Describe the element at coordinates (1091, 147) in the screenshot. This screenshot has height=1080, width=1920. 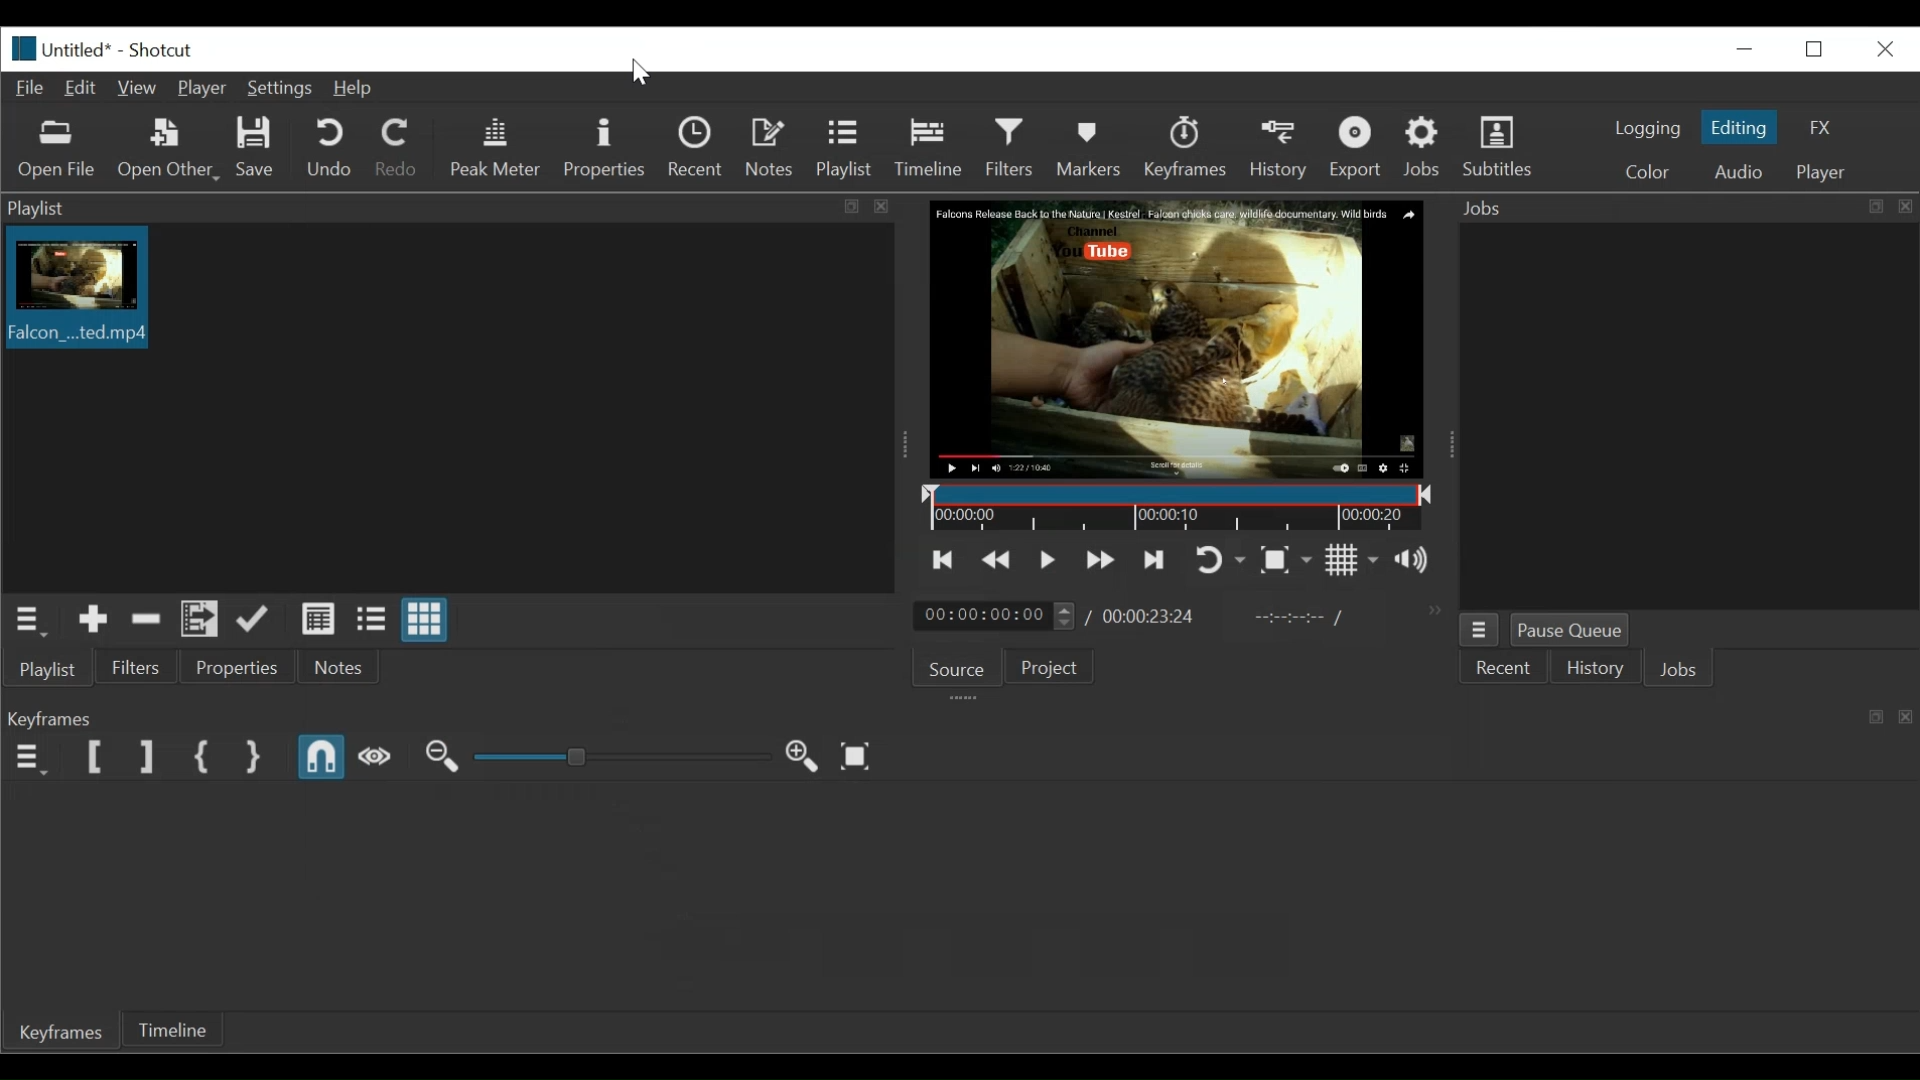
I see `Markers` at that location.